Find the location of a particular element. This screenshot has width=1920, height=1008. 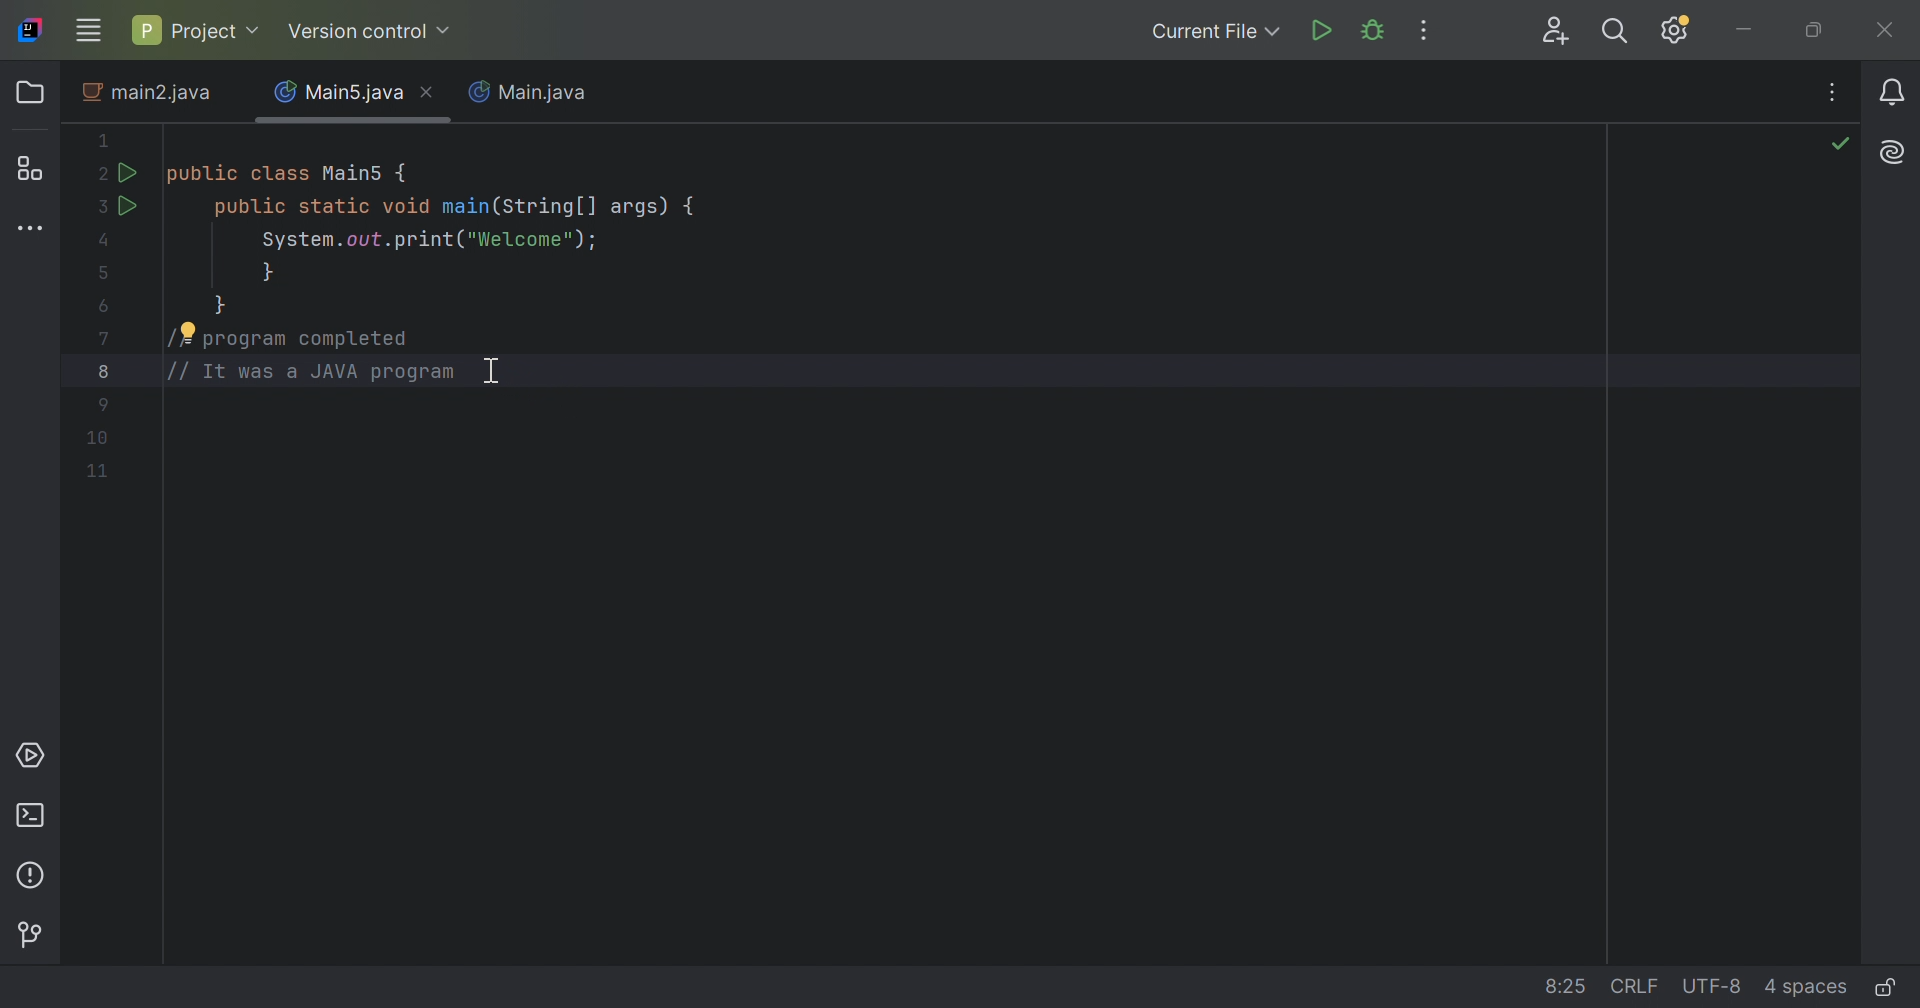

Terminal is located at coordinates (34, 815).